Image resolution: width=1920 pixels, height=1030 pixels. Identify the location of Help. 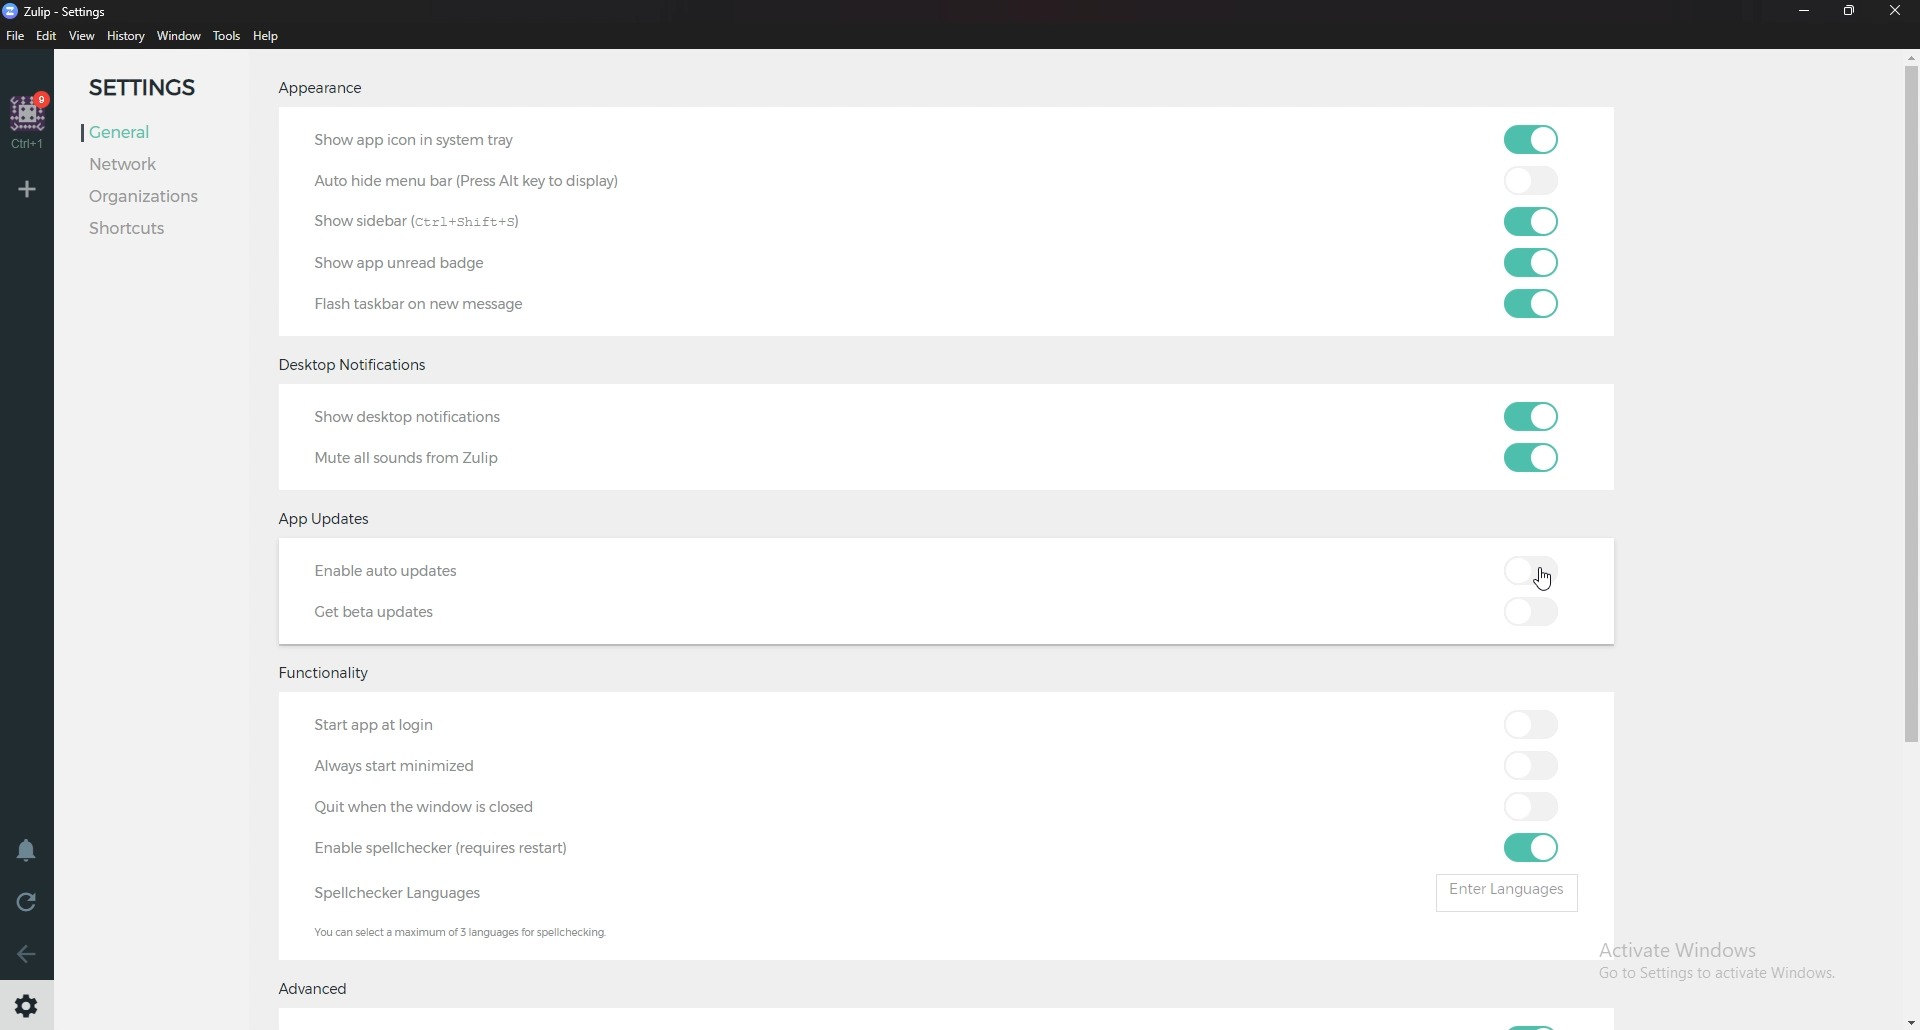
(268, 37).